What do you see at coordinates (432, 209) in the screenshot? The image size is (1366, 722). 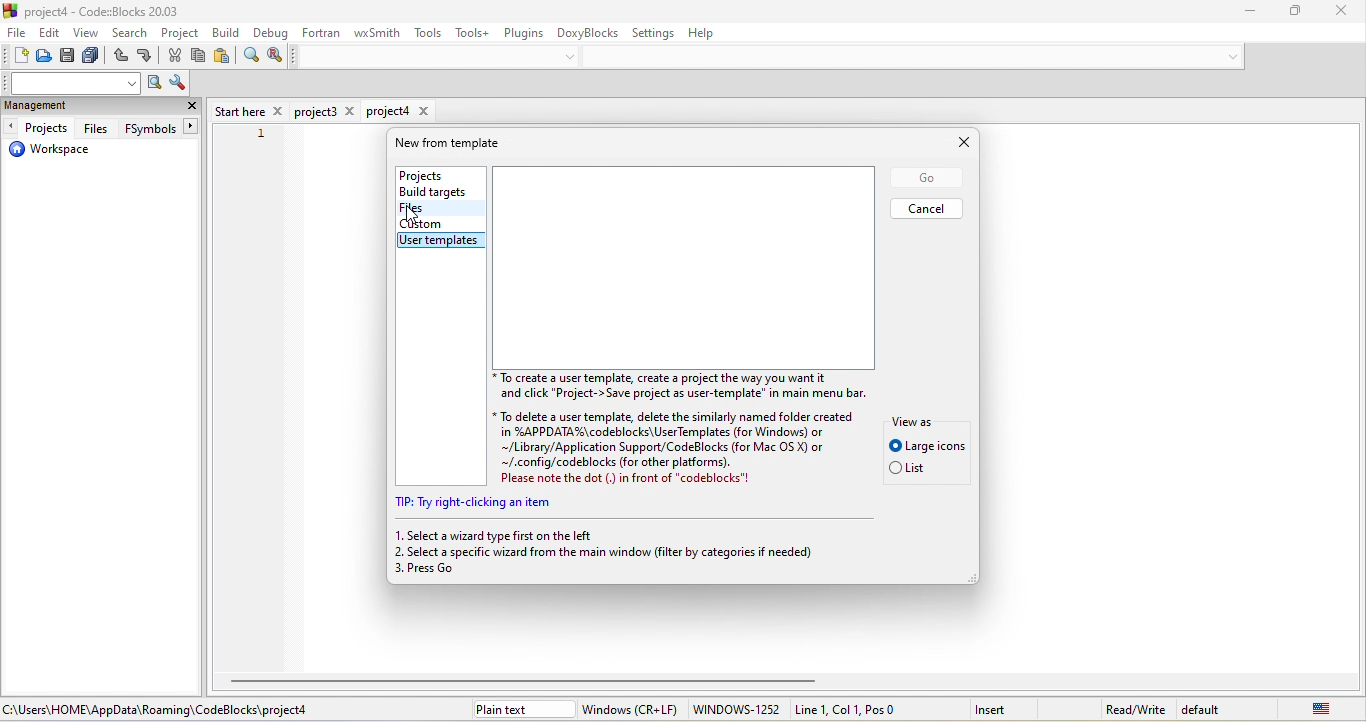 I see `files` at bounding box center [432, 209].